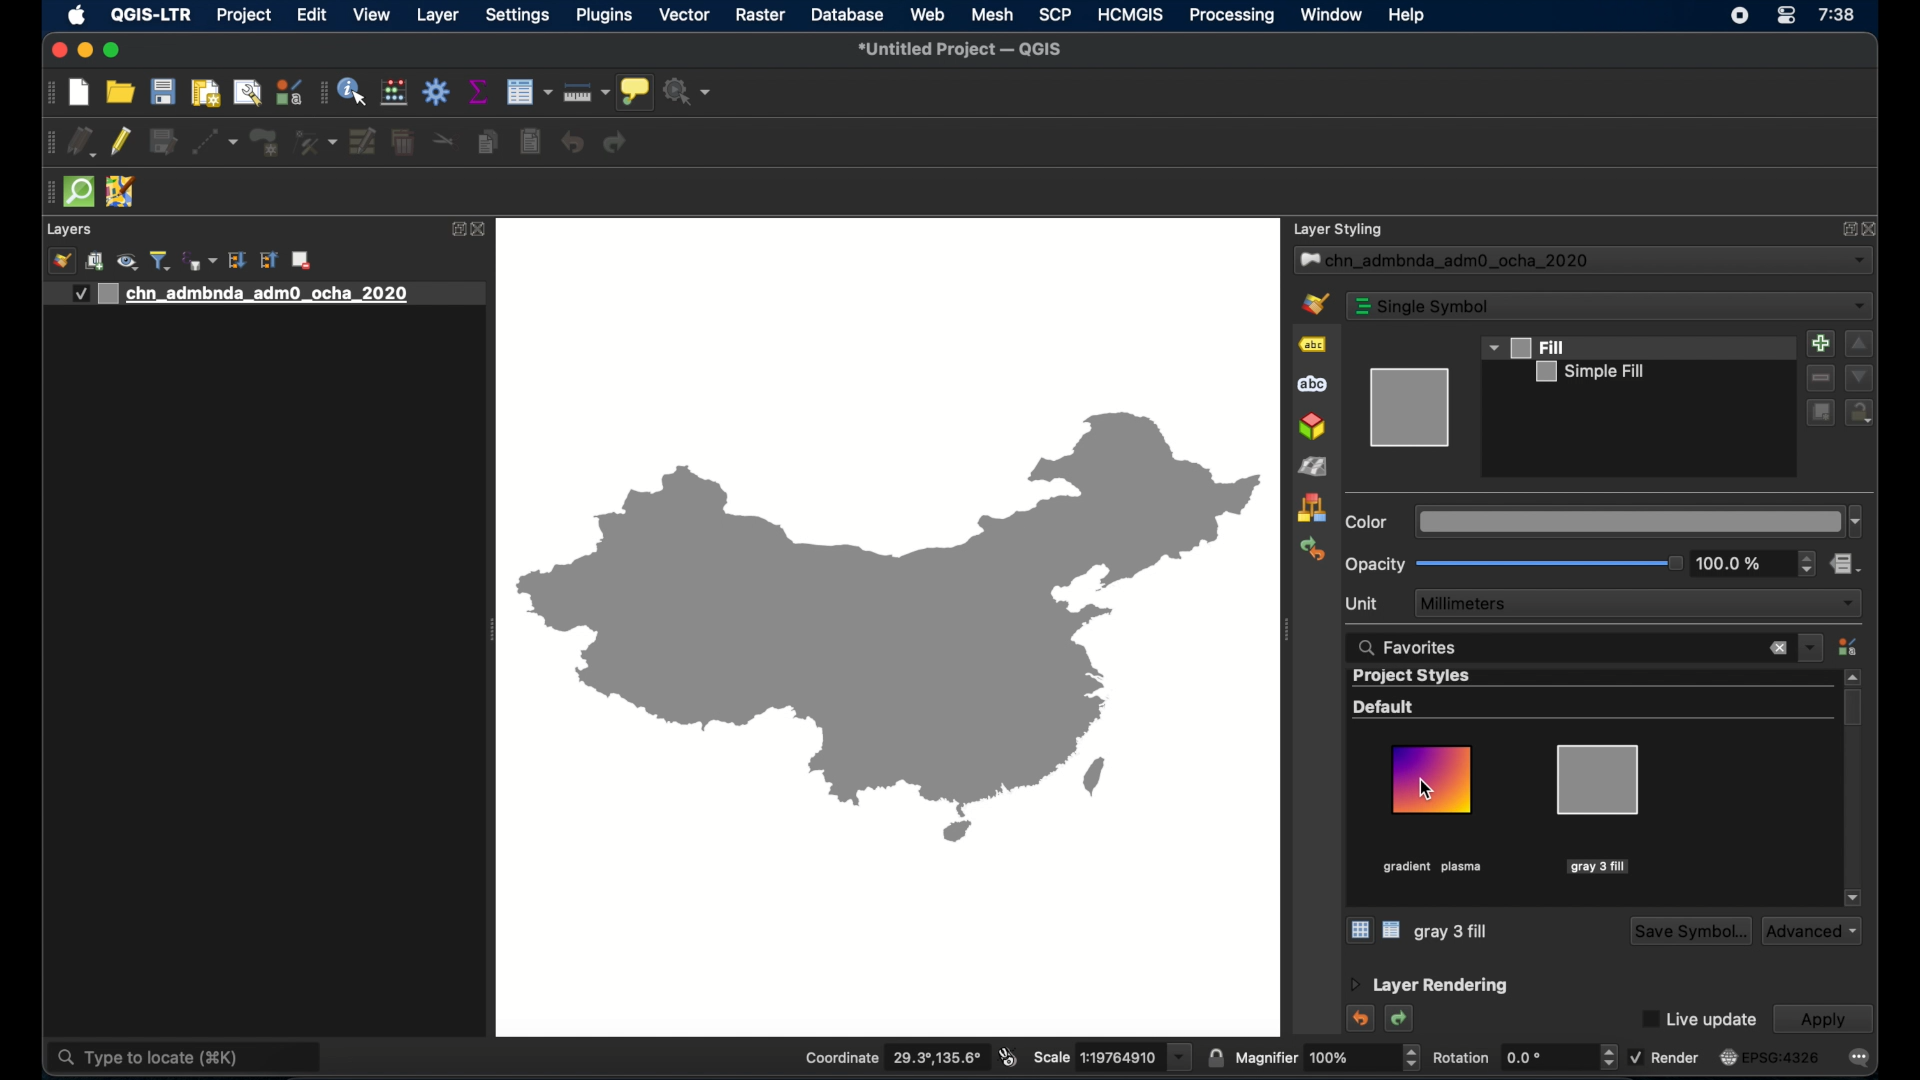 This screenshot has width=1920, height=1080. Describe the element at coordinates (889, 624) in the screenshot. I see `China outline map` at that location.